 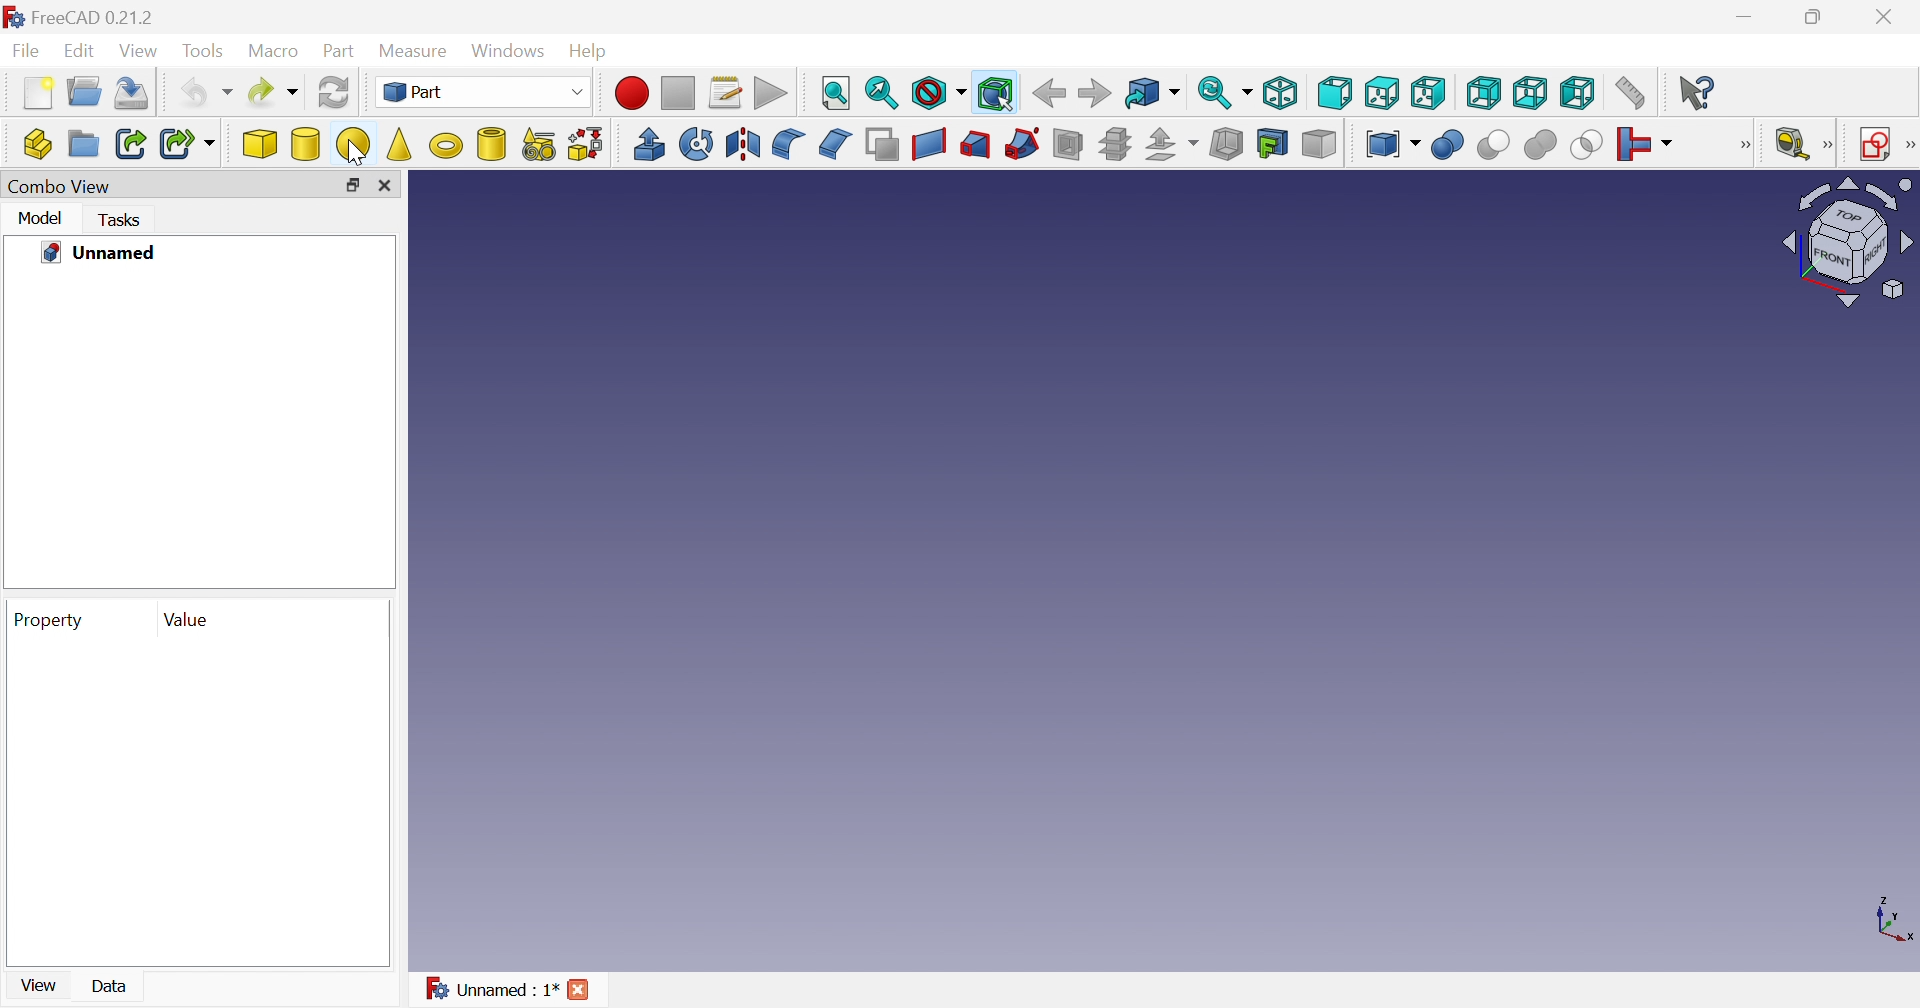 What do you see at coordinates (929, 143) in the screenshot?
I see `Create ruled surface` at bounding box center [929, 143].